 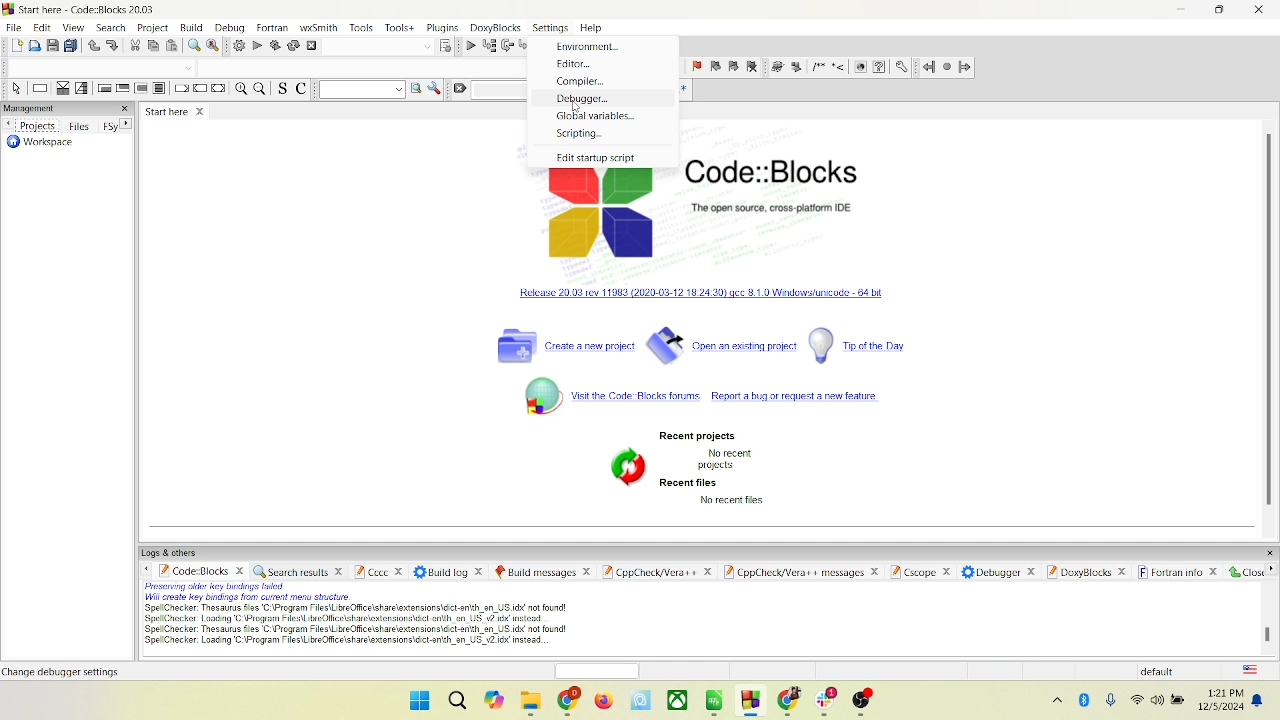 I want to click on logs and others, so click(x=166, y=553).